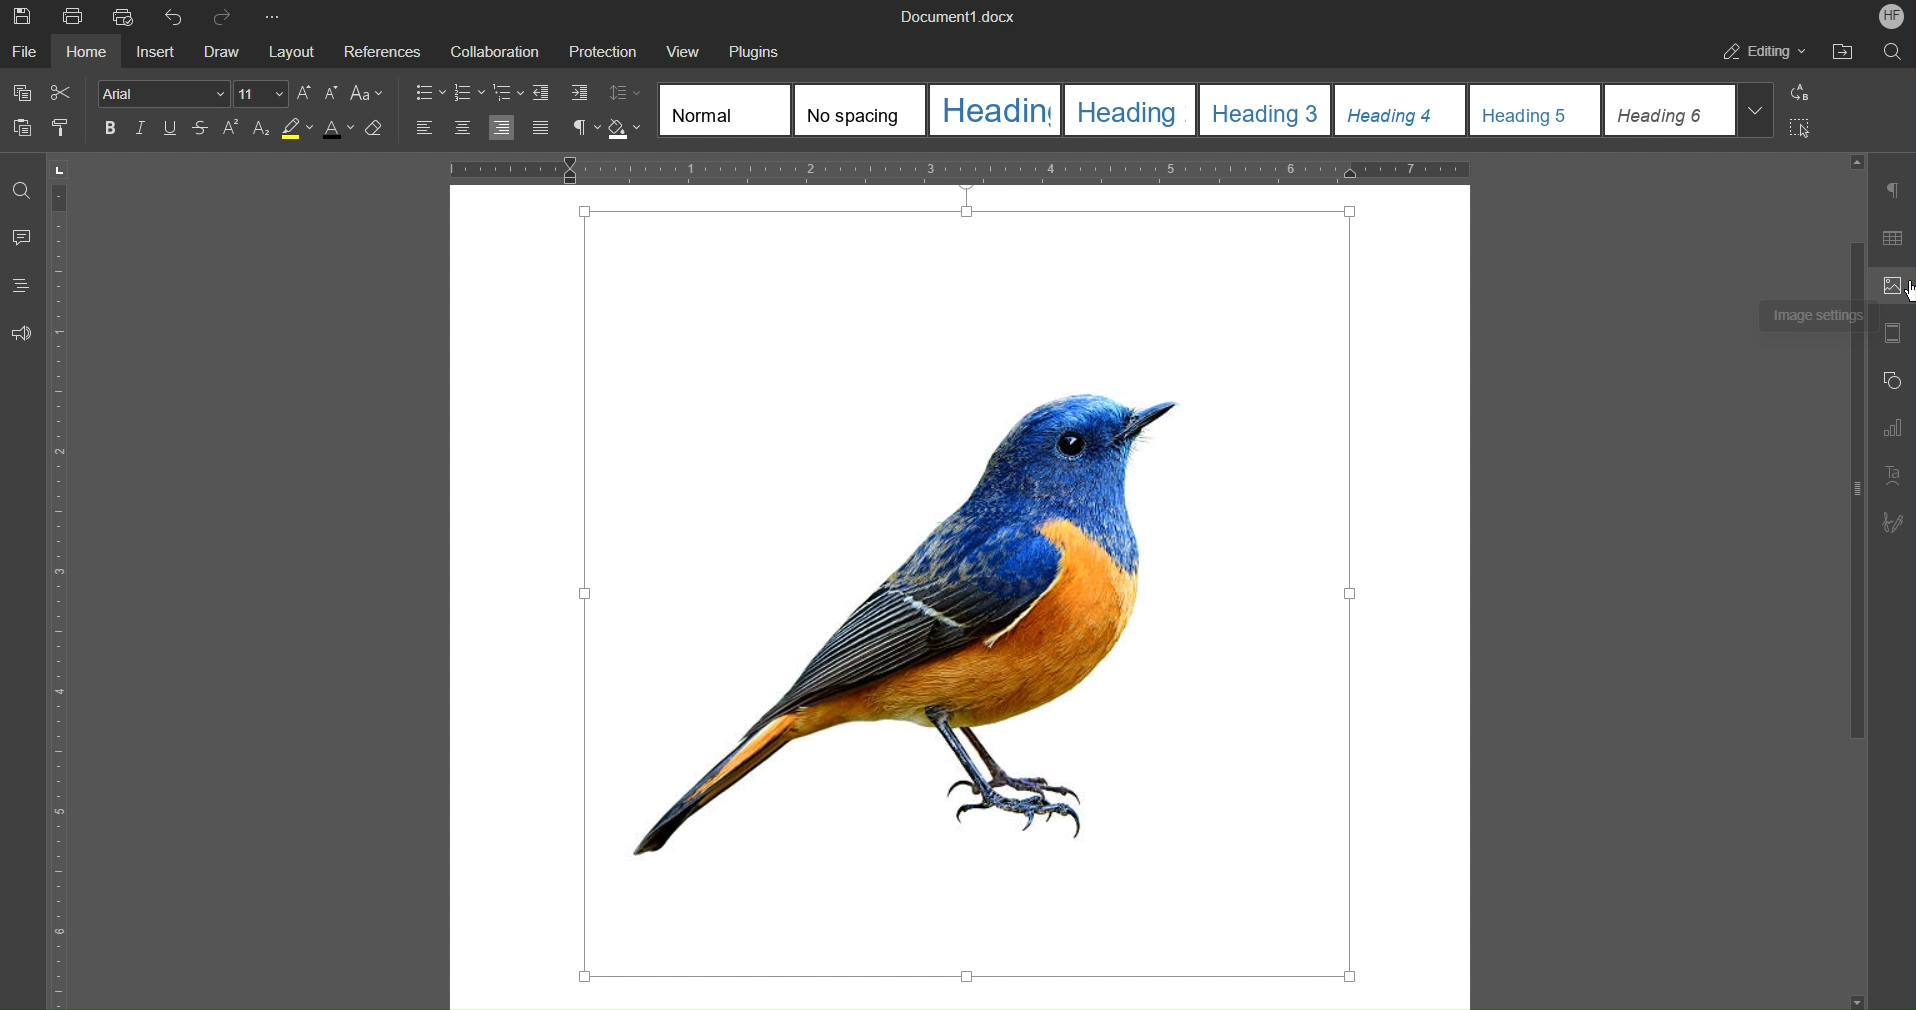 The image size is (1916, 1010). Describe the element at coordinates (224, 16) in the screenshot. I see `Redo` at that location.